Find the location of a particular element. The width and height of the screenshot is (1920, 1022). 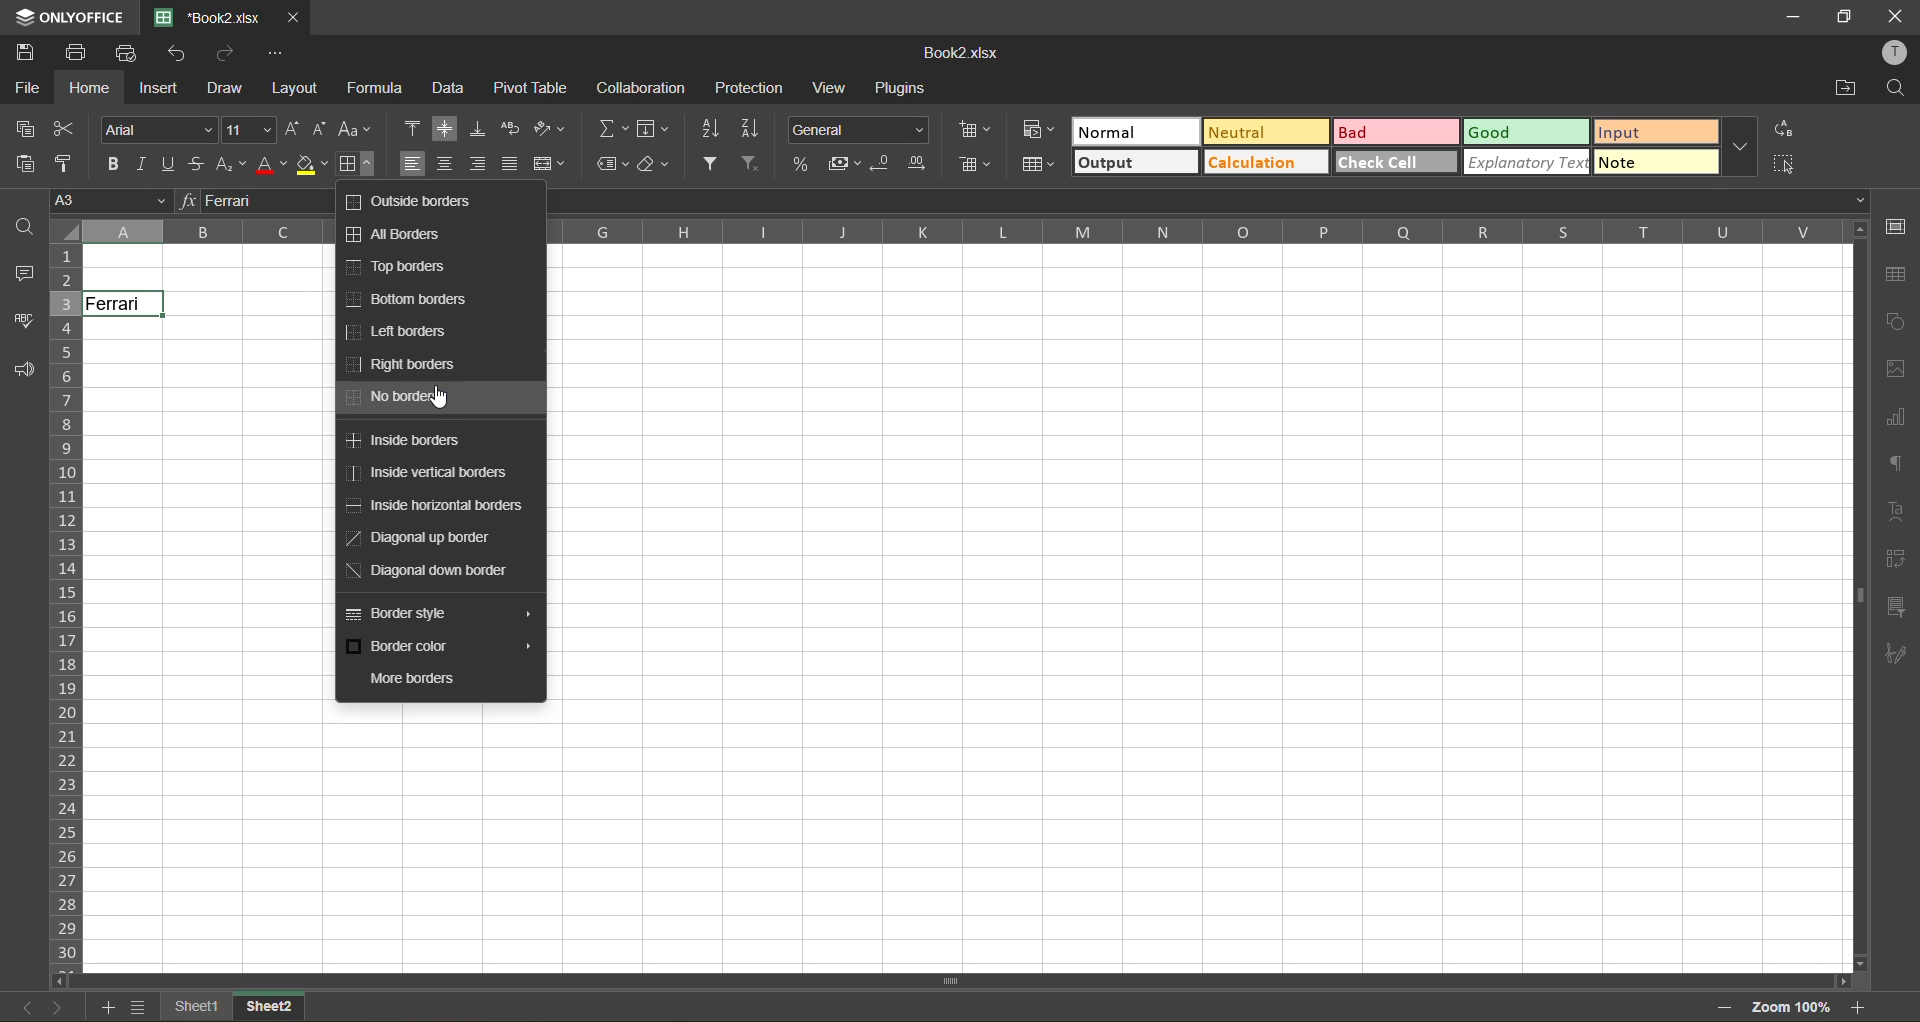

save is located at coordinates (25, 50).